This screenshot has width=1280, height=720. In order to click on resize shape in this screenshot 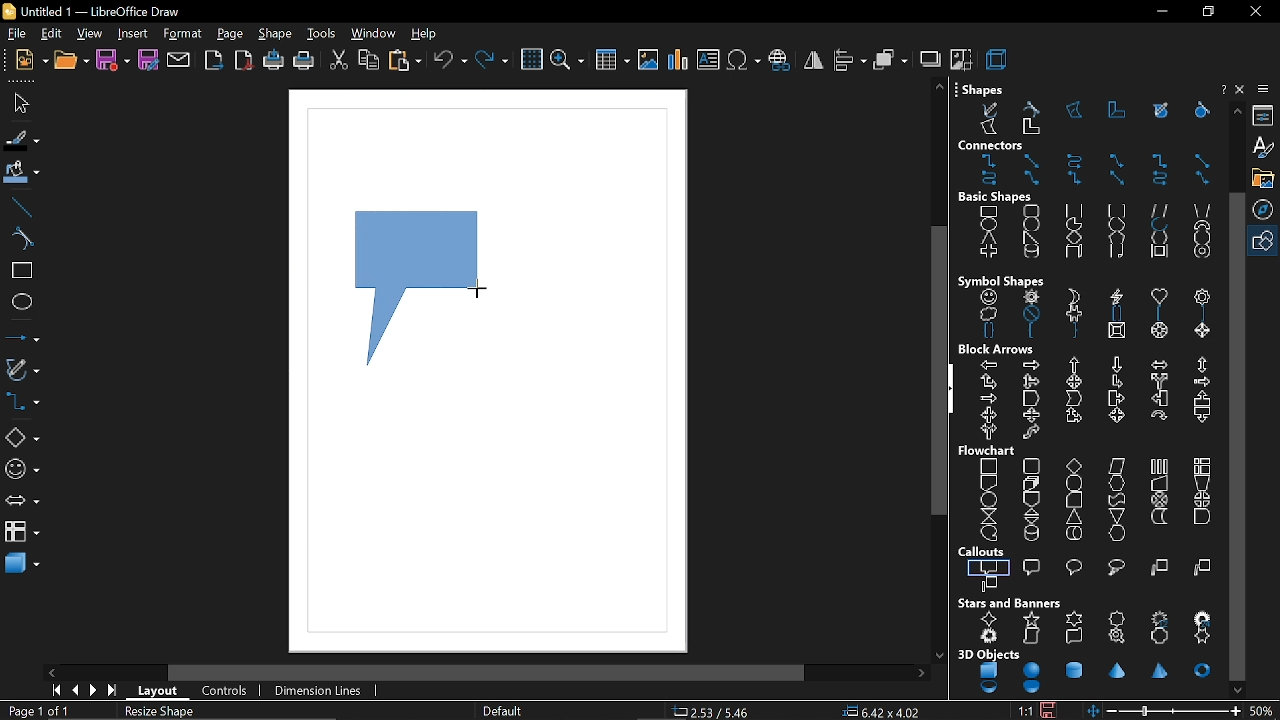, I will do `click(161, 711)`.